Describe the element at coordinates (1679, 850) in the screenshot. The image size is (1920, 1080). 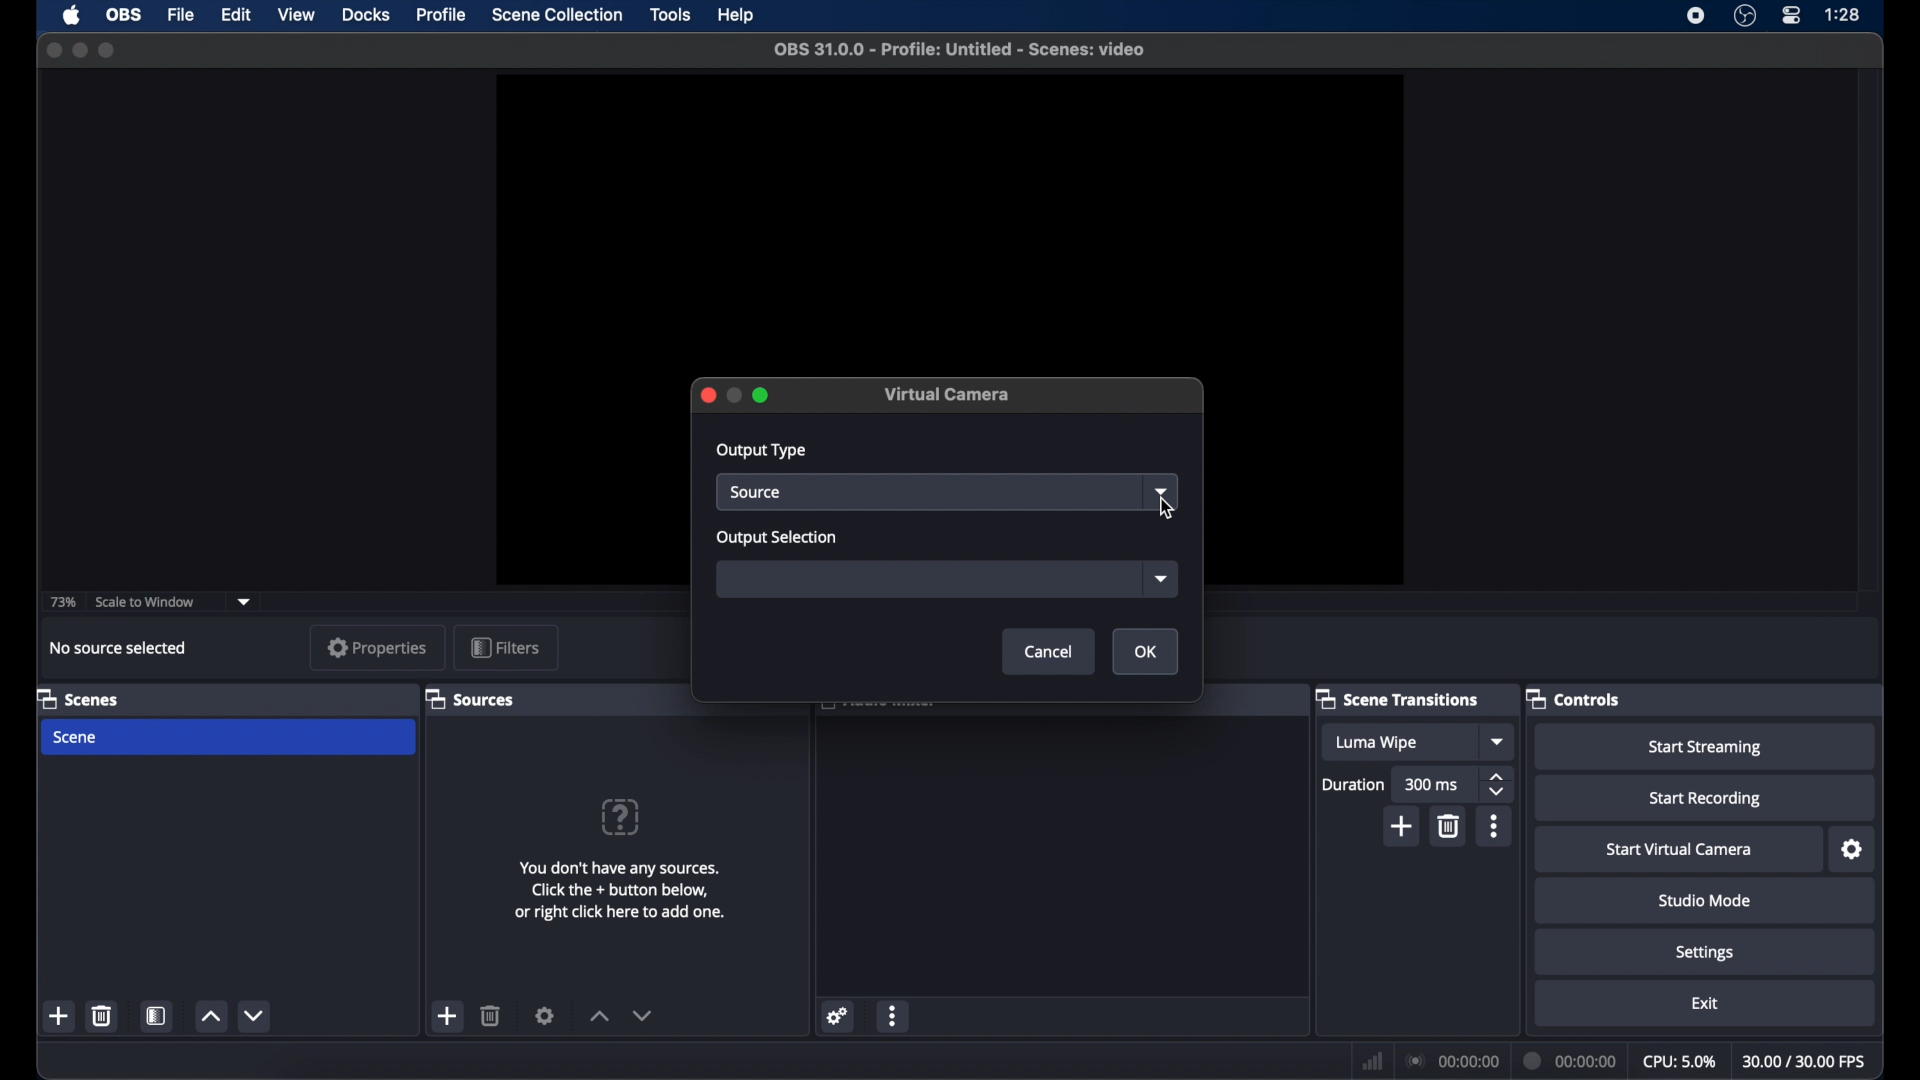
I see `start virtual camera` at that location.